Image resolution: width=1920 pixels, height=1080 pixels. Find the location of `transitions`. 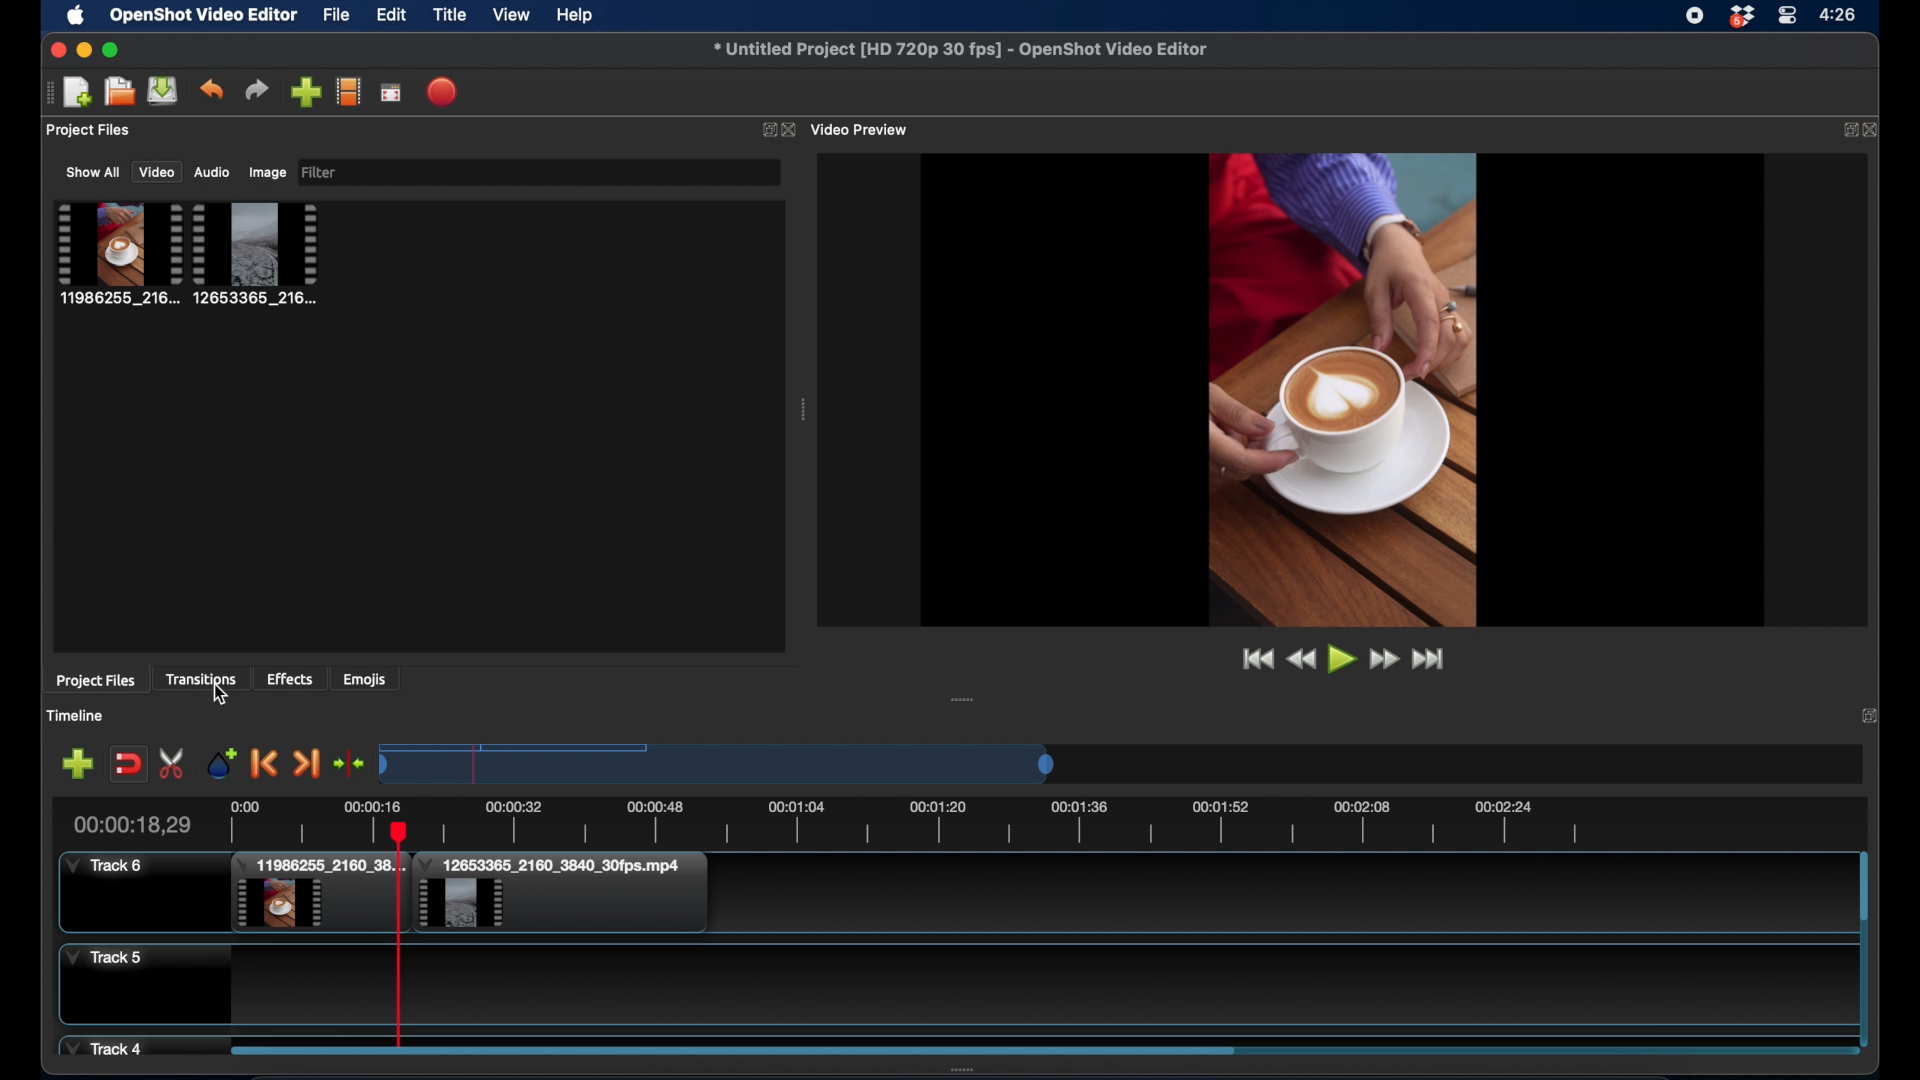

transitions is located at coordinates (203, 679).